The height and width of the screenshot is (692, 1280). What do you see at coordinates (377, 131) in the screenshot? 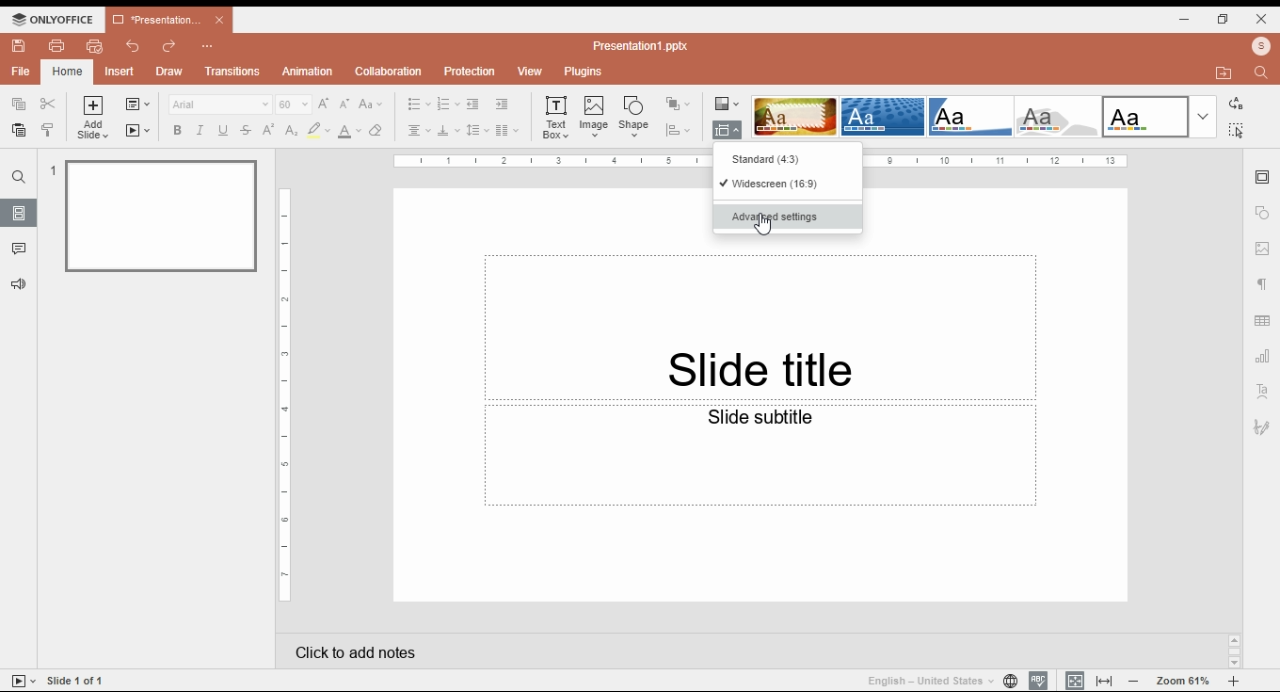
I see `erase` at bounding box center [377, 131].